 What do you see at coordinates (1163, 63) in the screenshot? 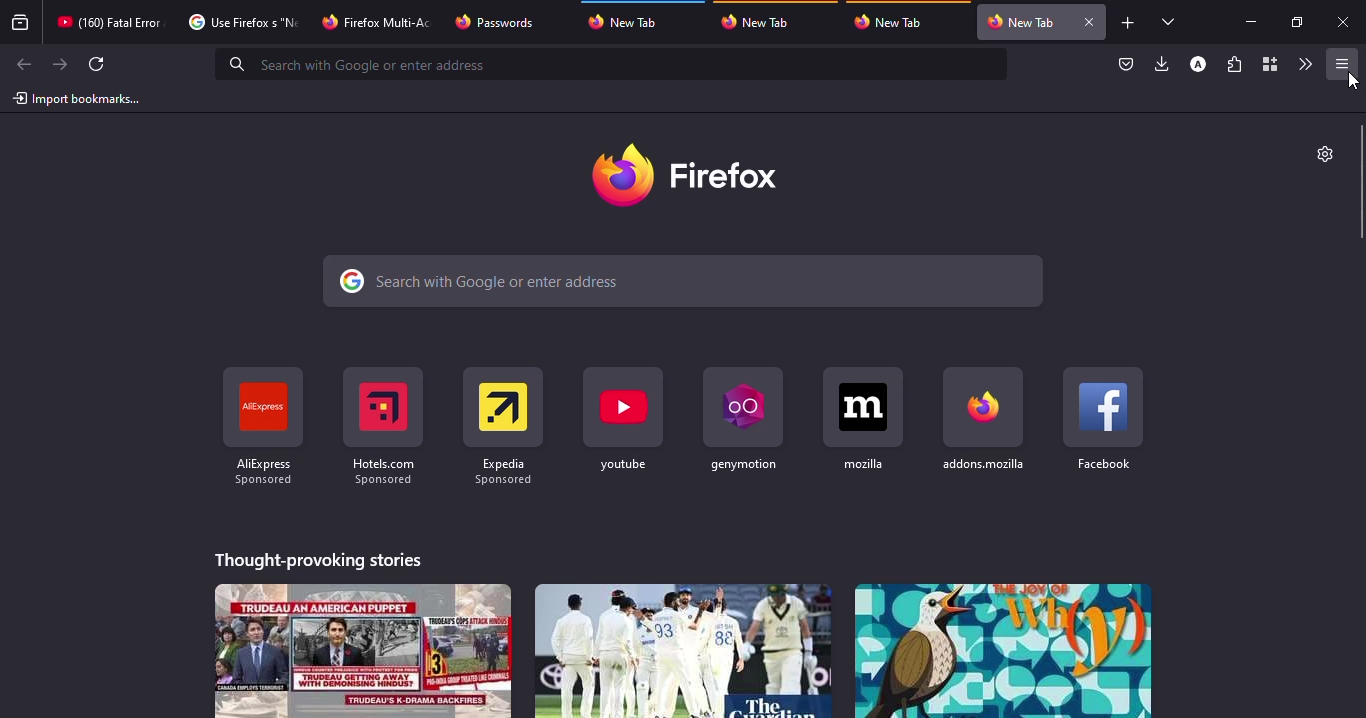
I see `downloads` at bounding box center [1163, 63].